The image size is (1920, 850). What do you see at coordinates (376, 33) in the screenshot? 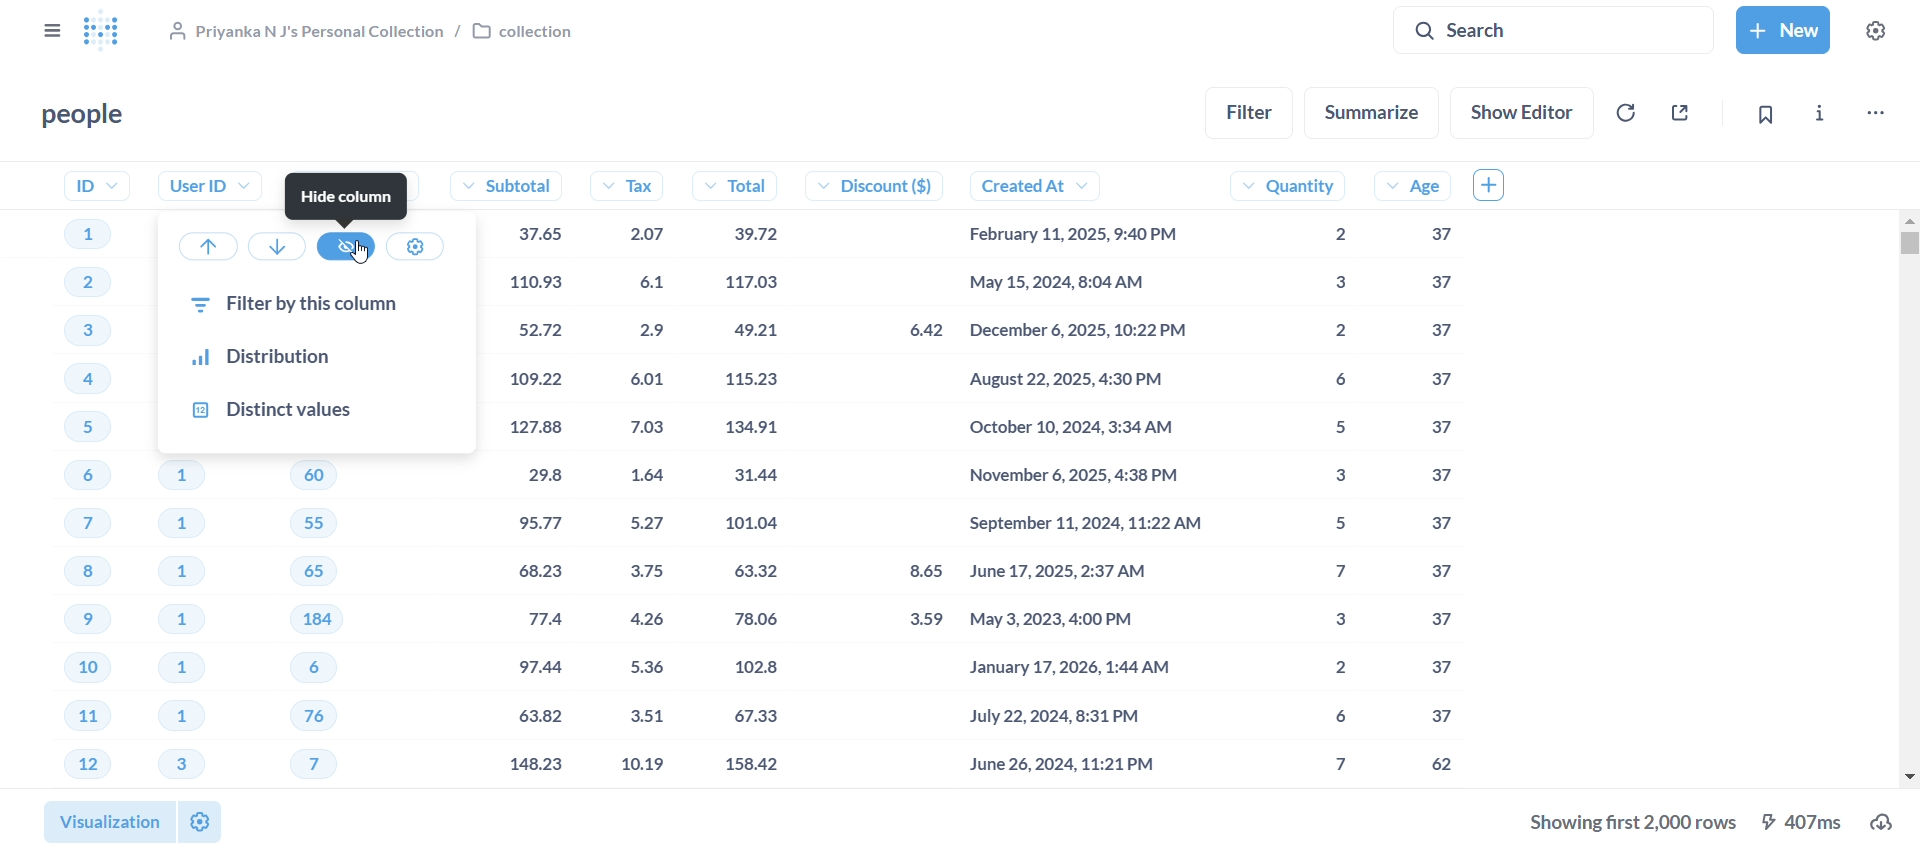
I see `collection` at bounding box center [376, 33].